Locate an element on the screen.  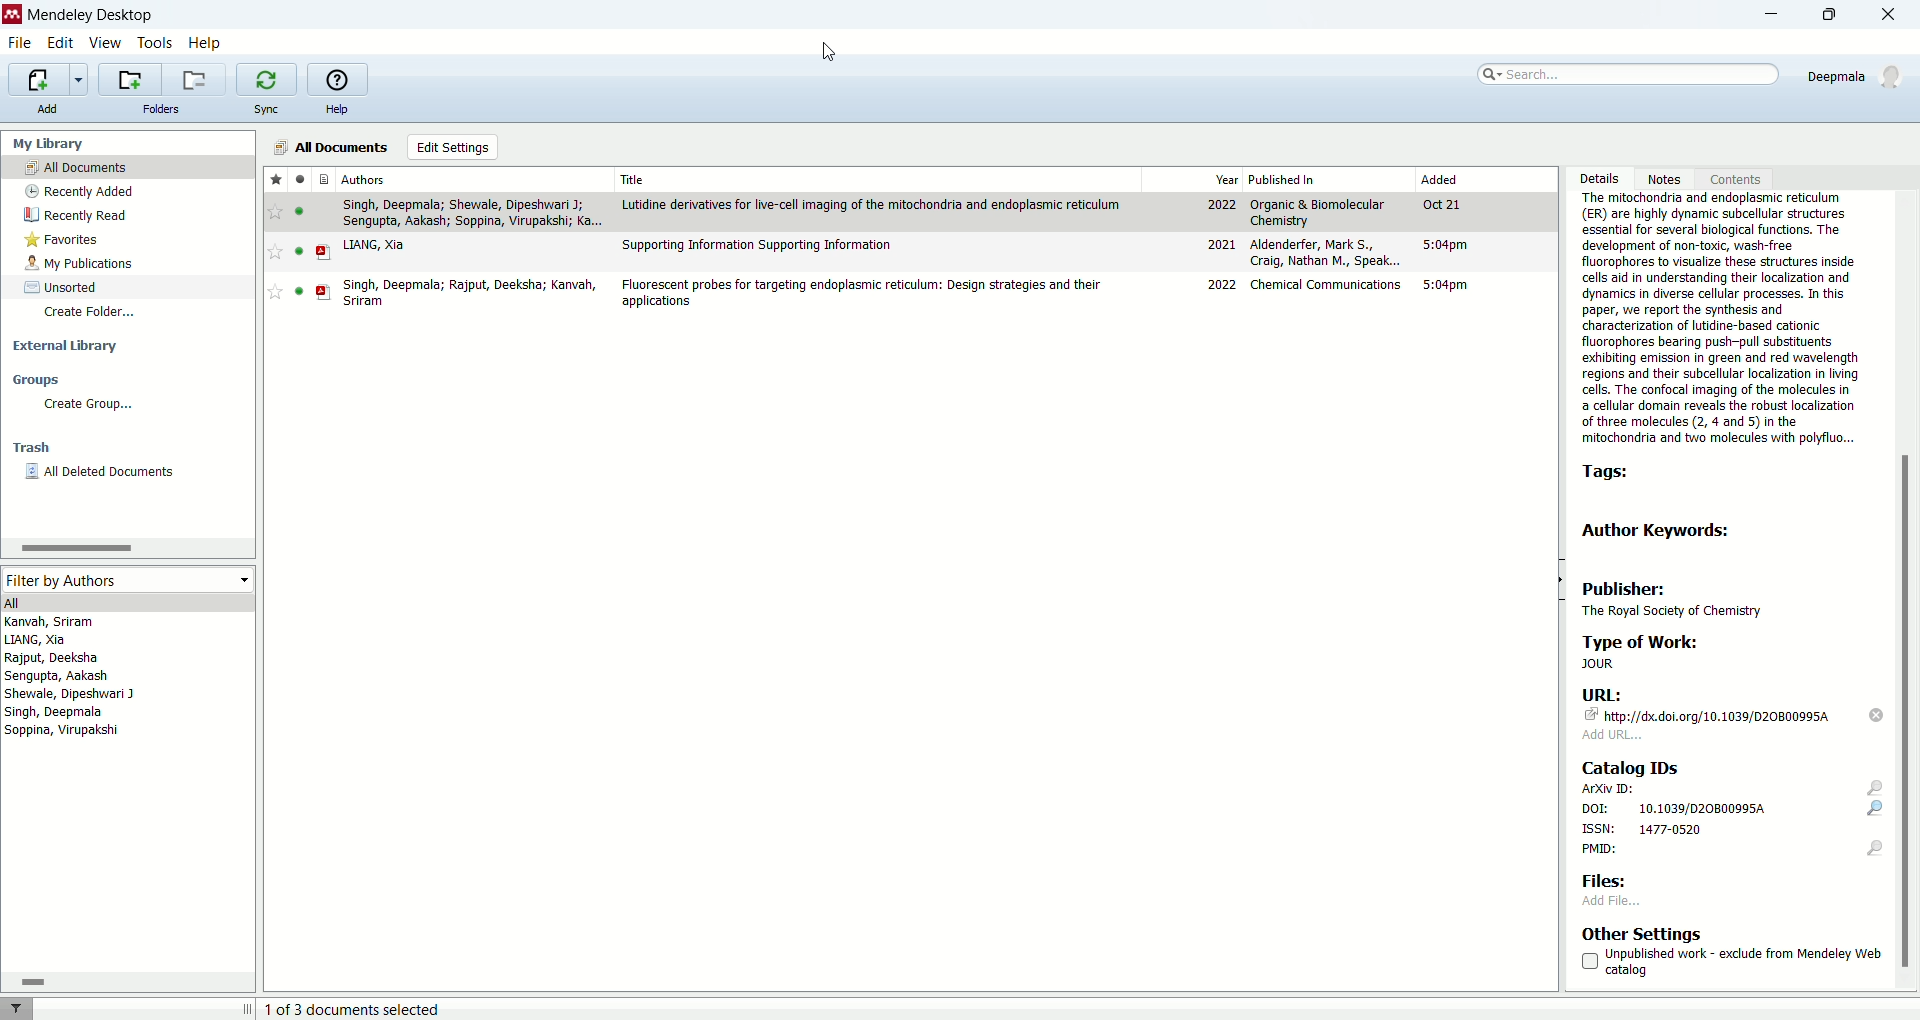
cursor is located at coordinates (830, 52).